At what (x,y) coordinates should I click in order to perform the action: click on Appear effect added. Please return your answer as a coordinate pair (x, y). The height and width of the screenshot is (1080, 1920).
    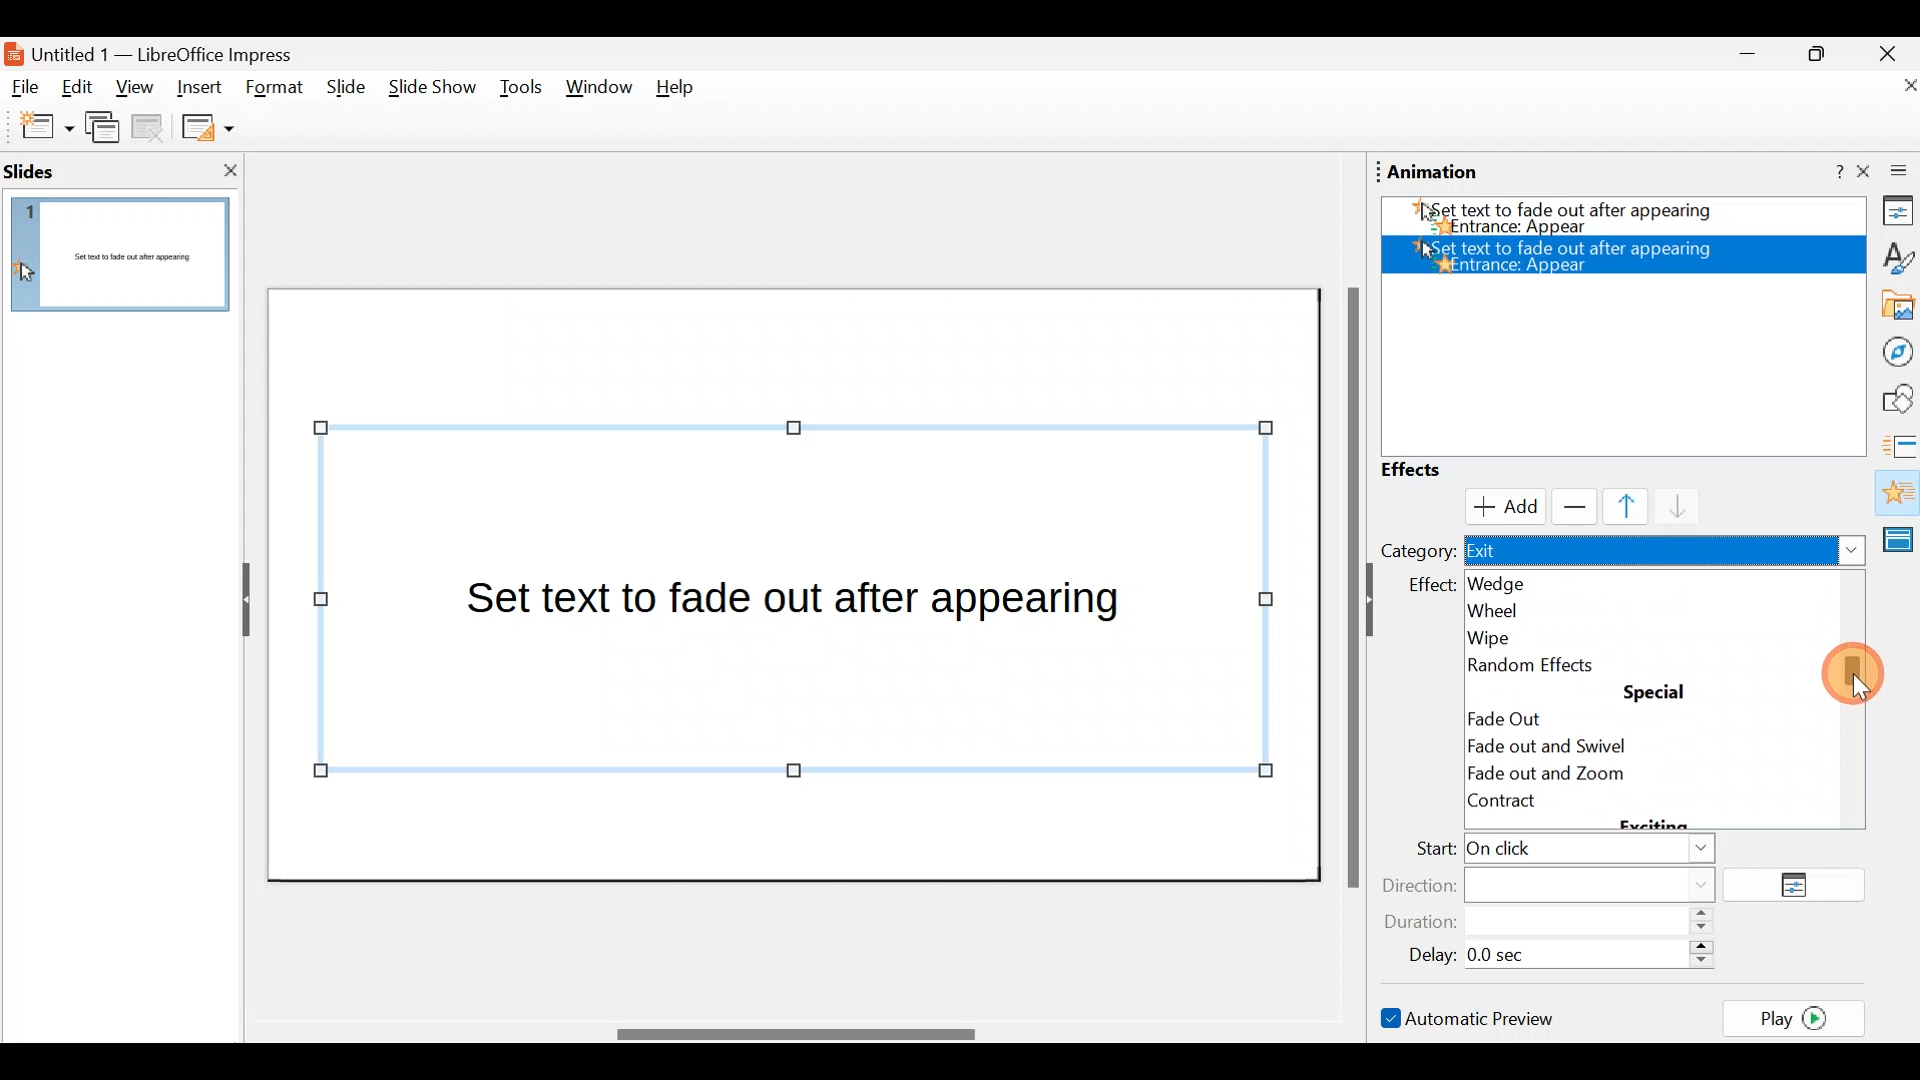
    Looking at the image, I should click on (1571, 255).